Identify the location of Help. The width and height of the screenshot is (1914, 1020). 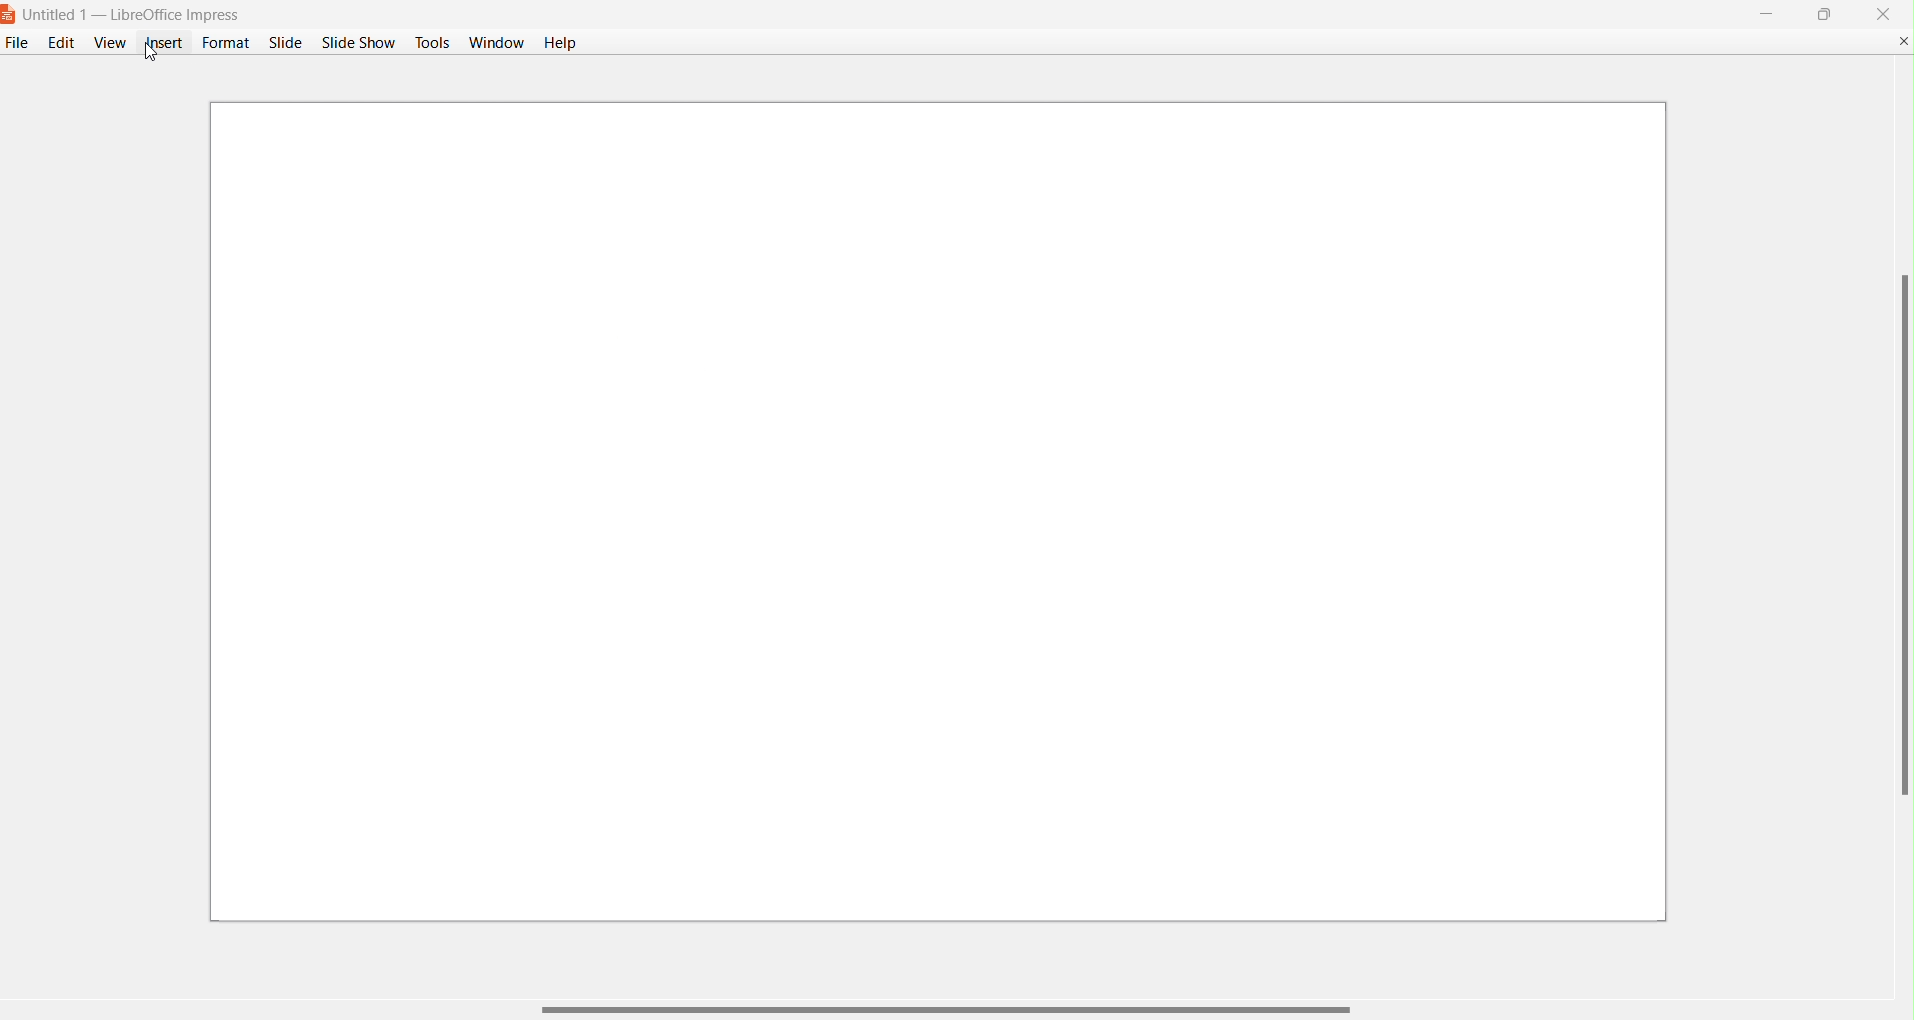
(562, 43).